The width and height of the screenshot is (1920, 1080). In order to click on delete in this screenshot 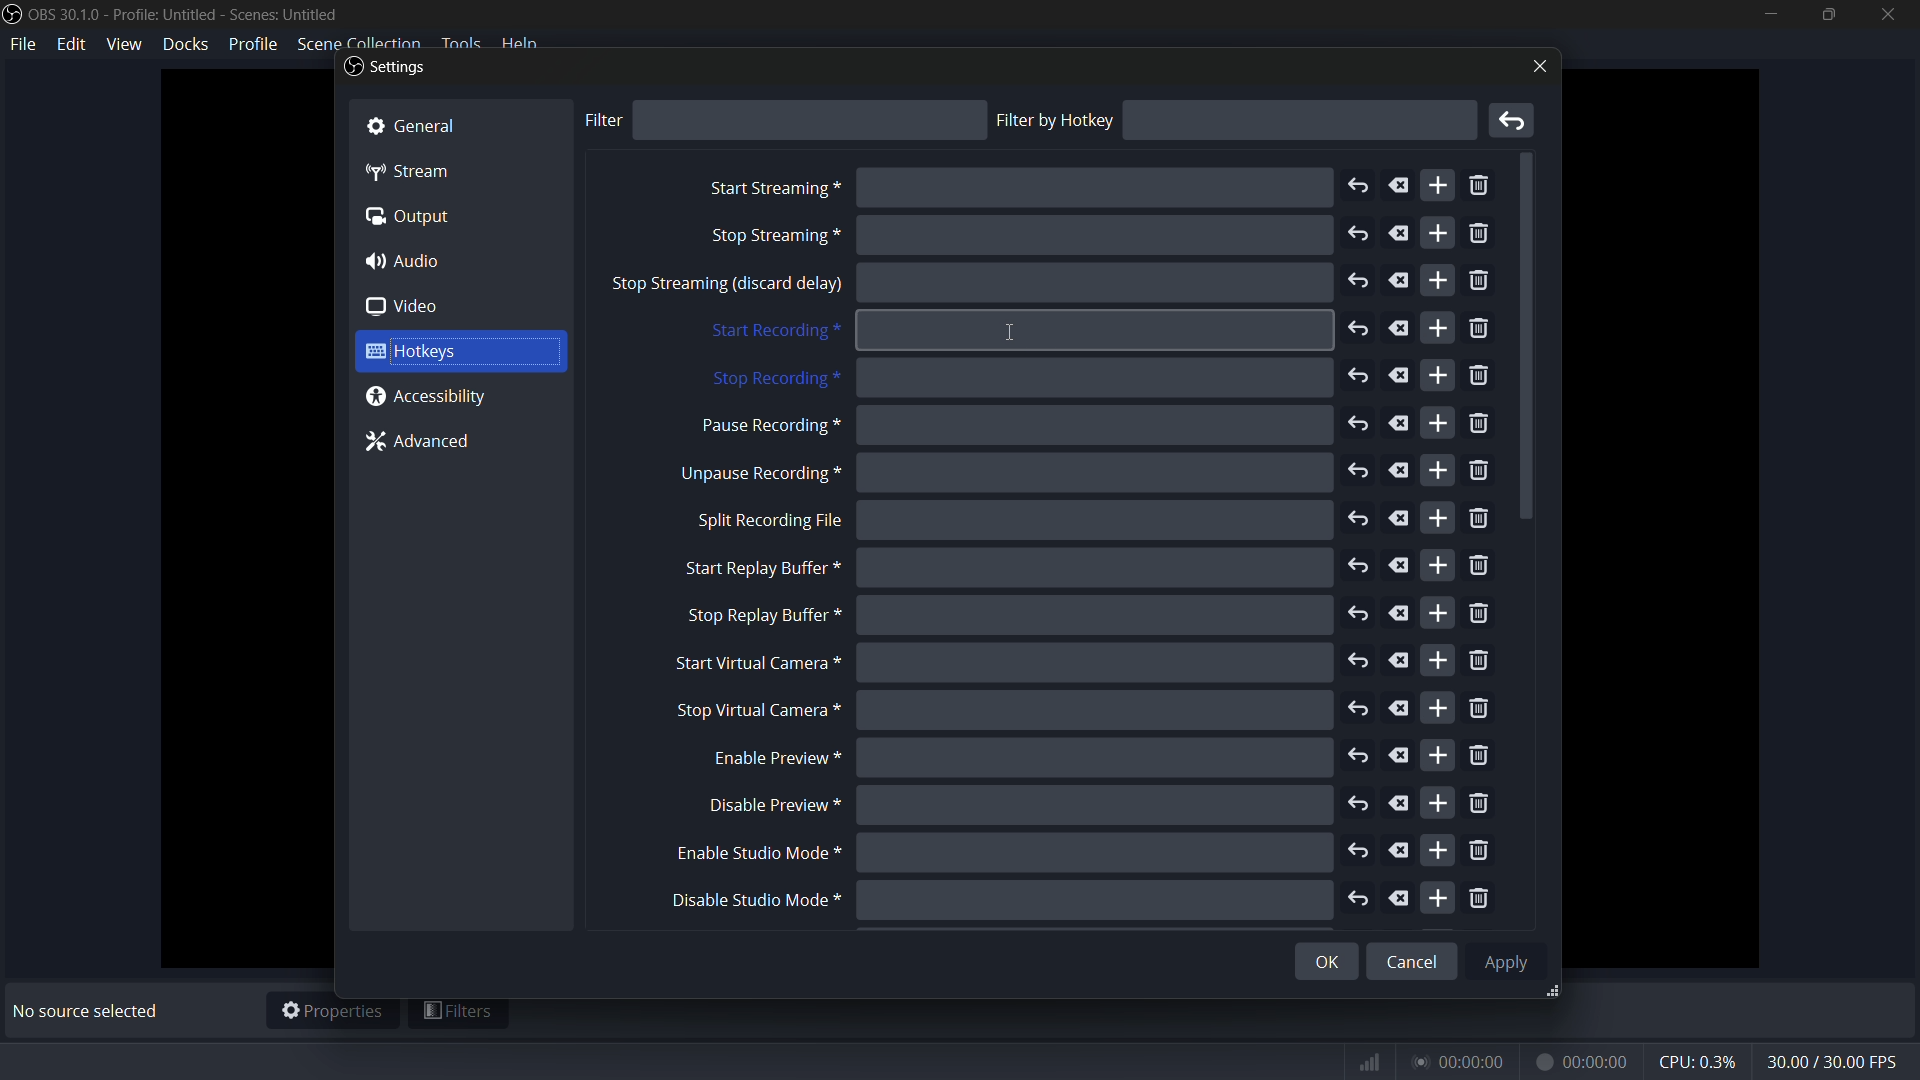, I will do `click(1401, 519)`.